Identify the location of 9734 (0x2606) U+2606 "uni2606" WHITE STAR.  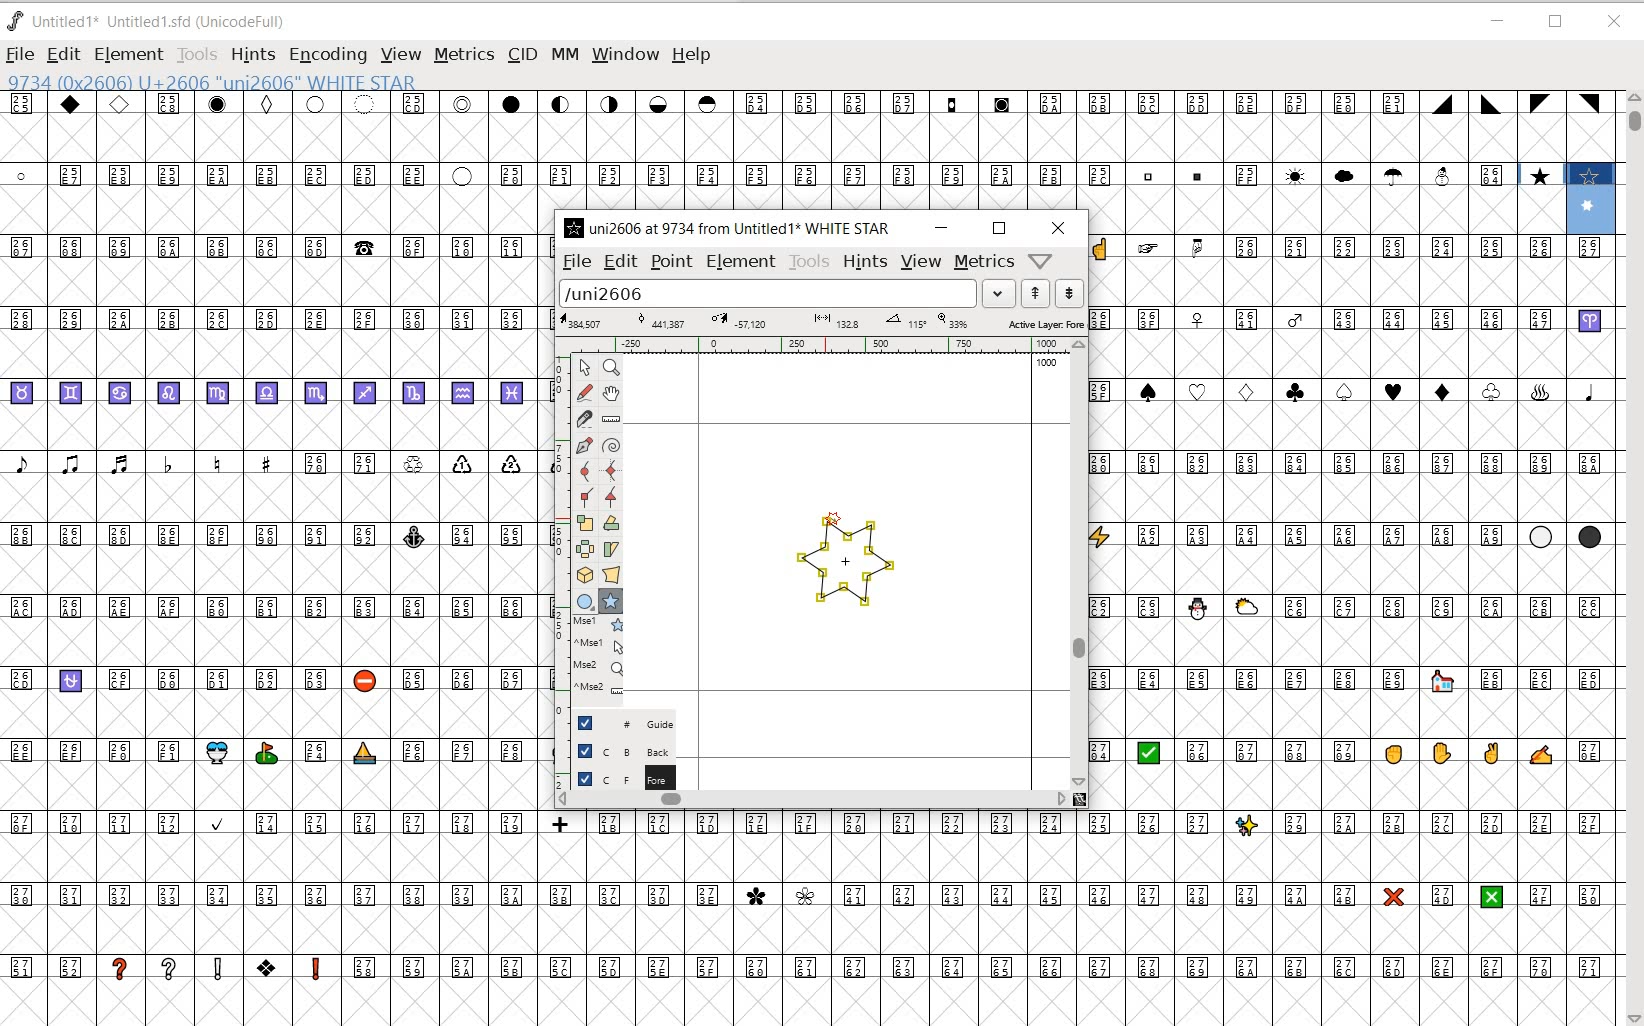
(213, 83).